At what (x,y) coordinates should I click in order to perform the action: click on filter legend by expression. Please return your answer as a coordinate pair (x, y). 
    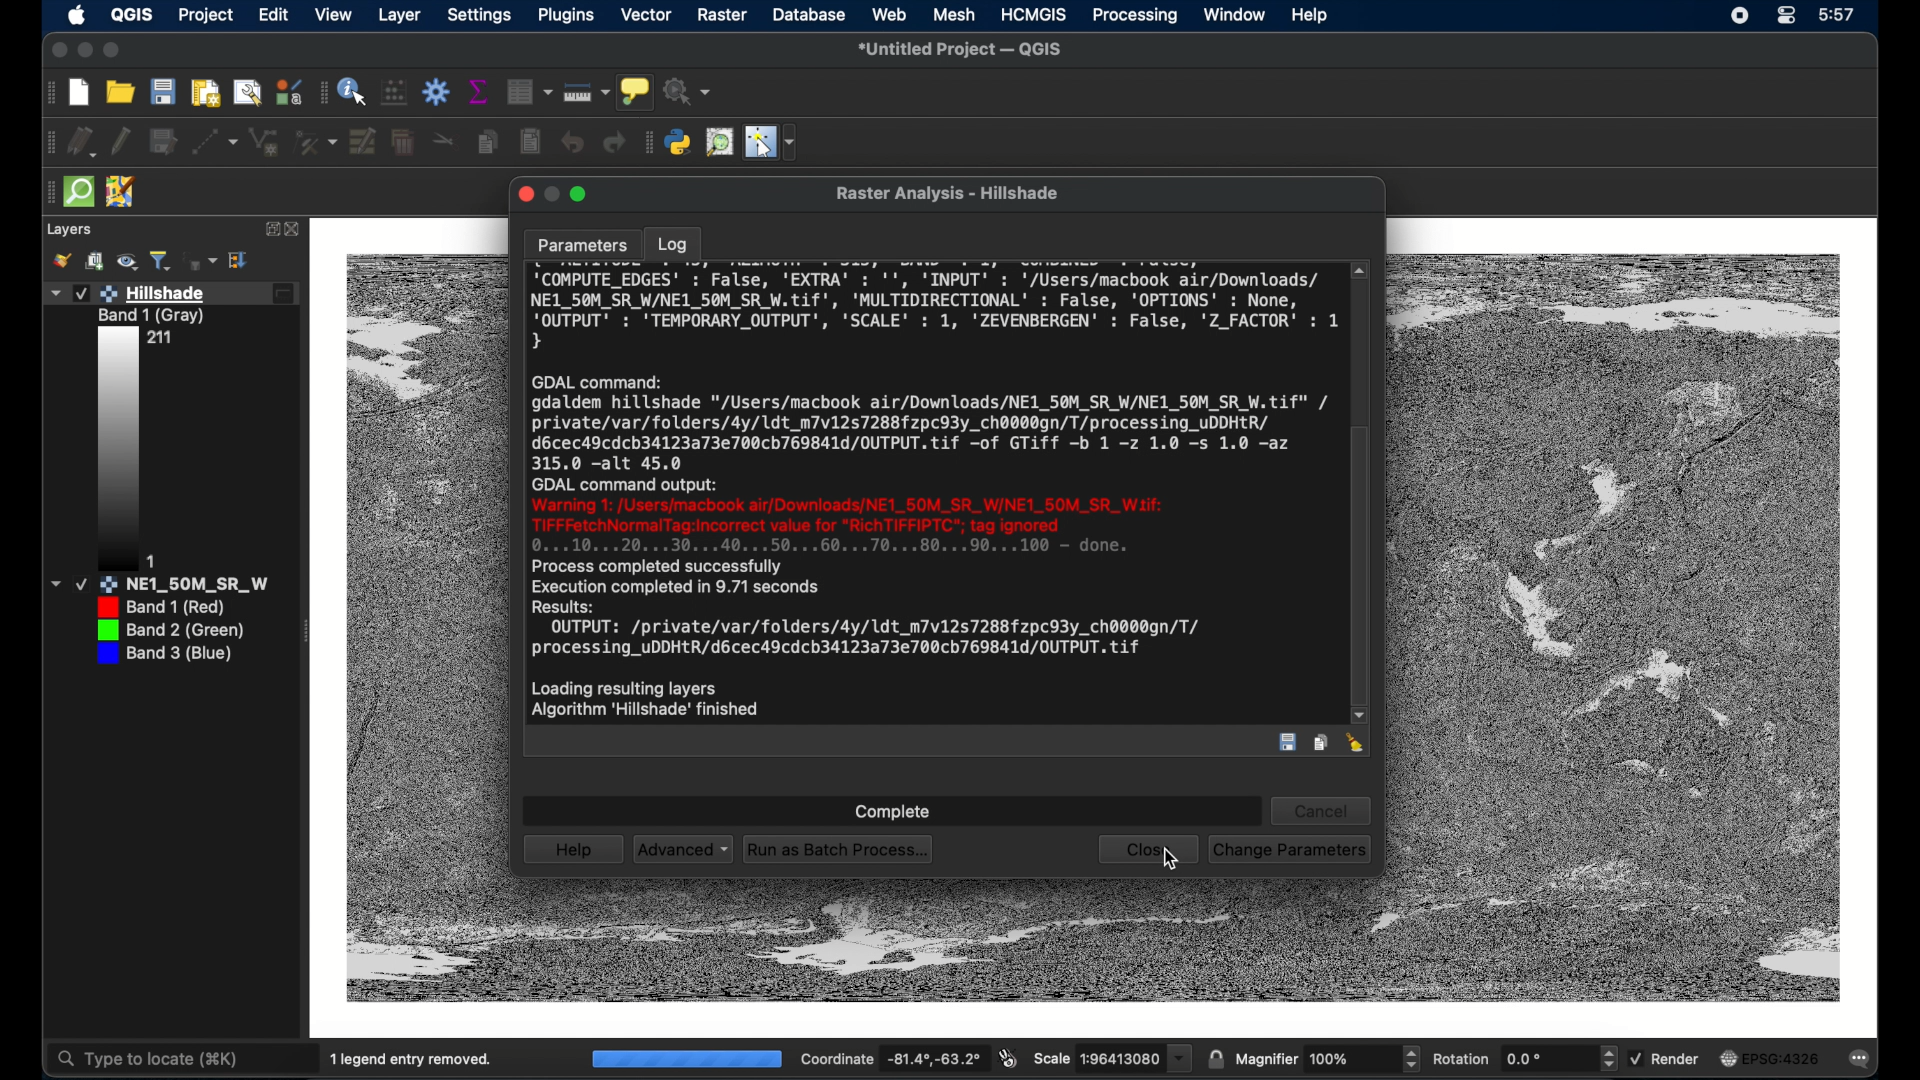
    Looking at the image, I should click on (201, 261).